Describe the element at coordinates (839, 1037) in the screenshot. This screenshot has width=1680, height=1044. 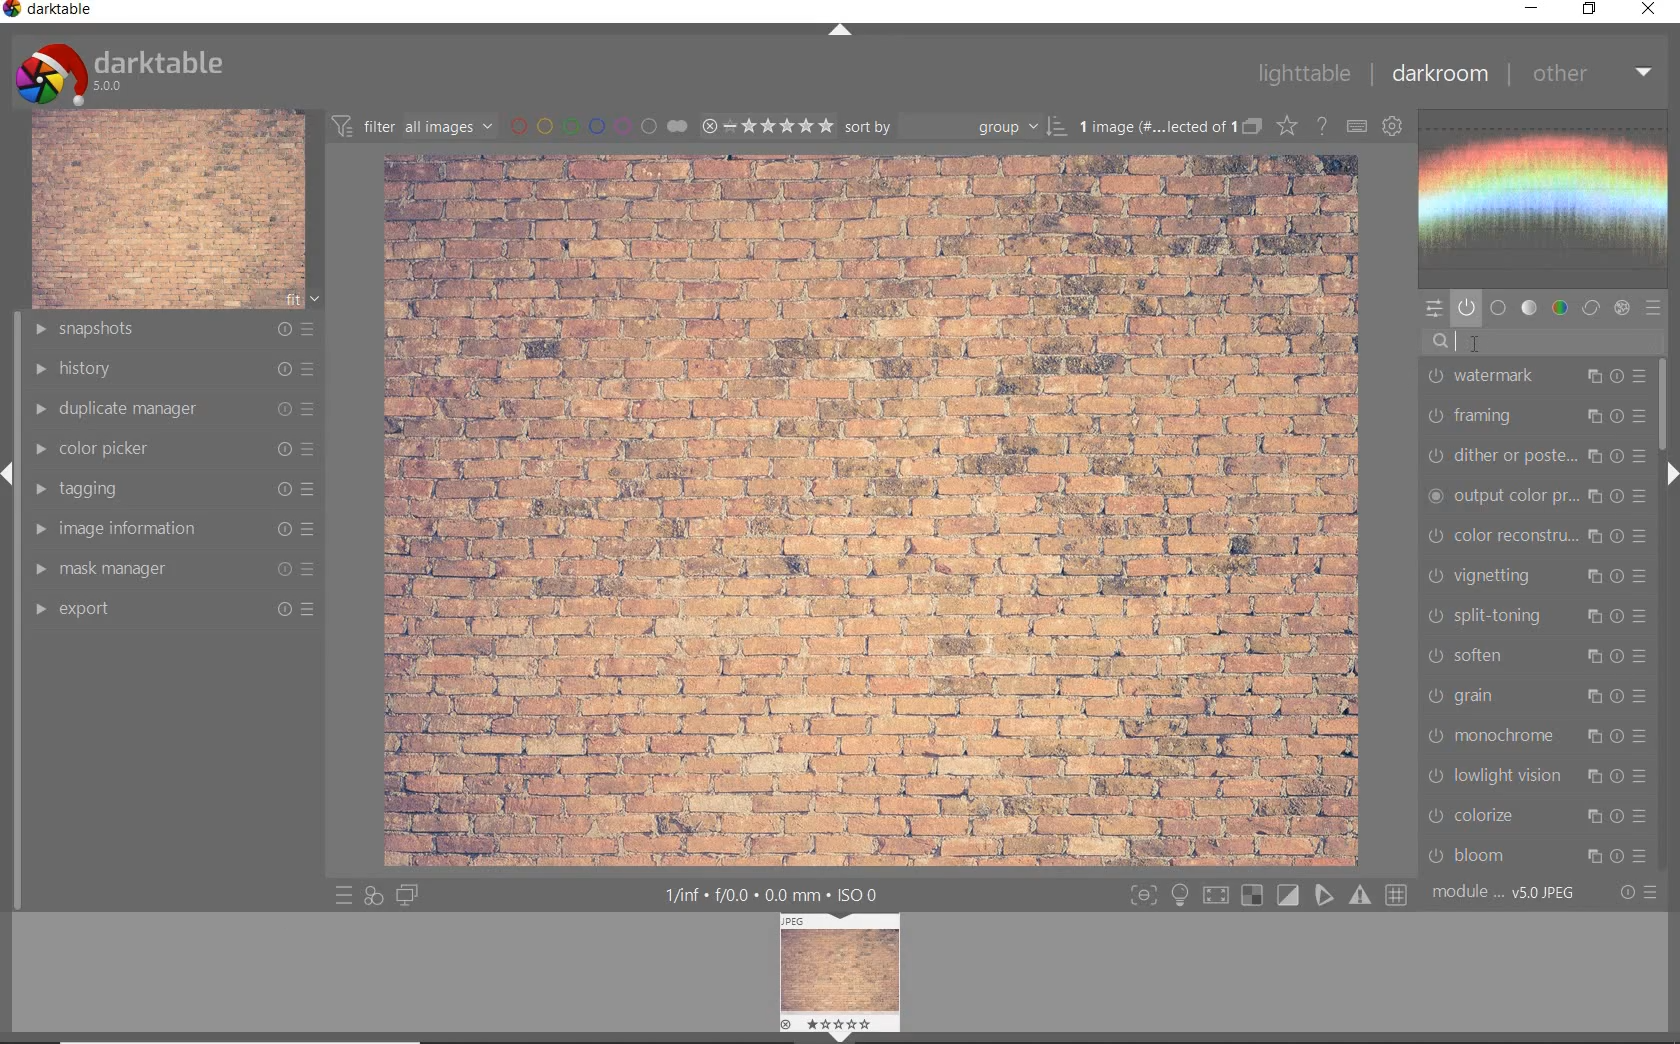
I see `down` at that location.